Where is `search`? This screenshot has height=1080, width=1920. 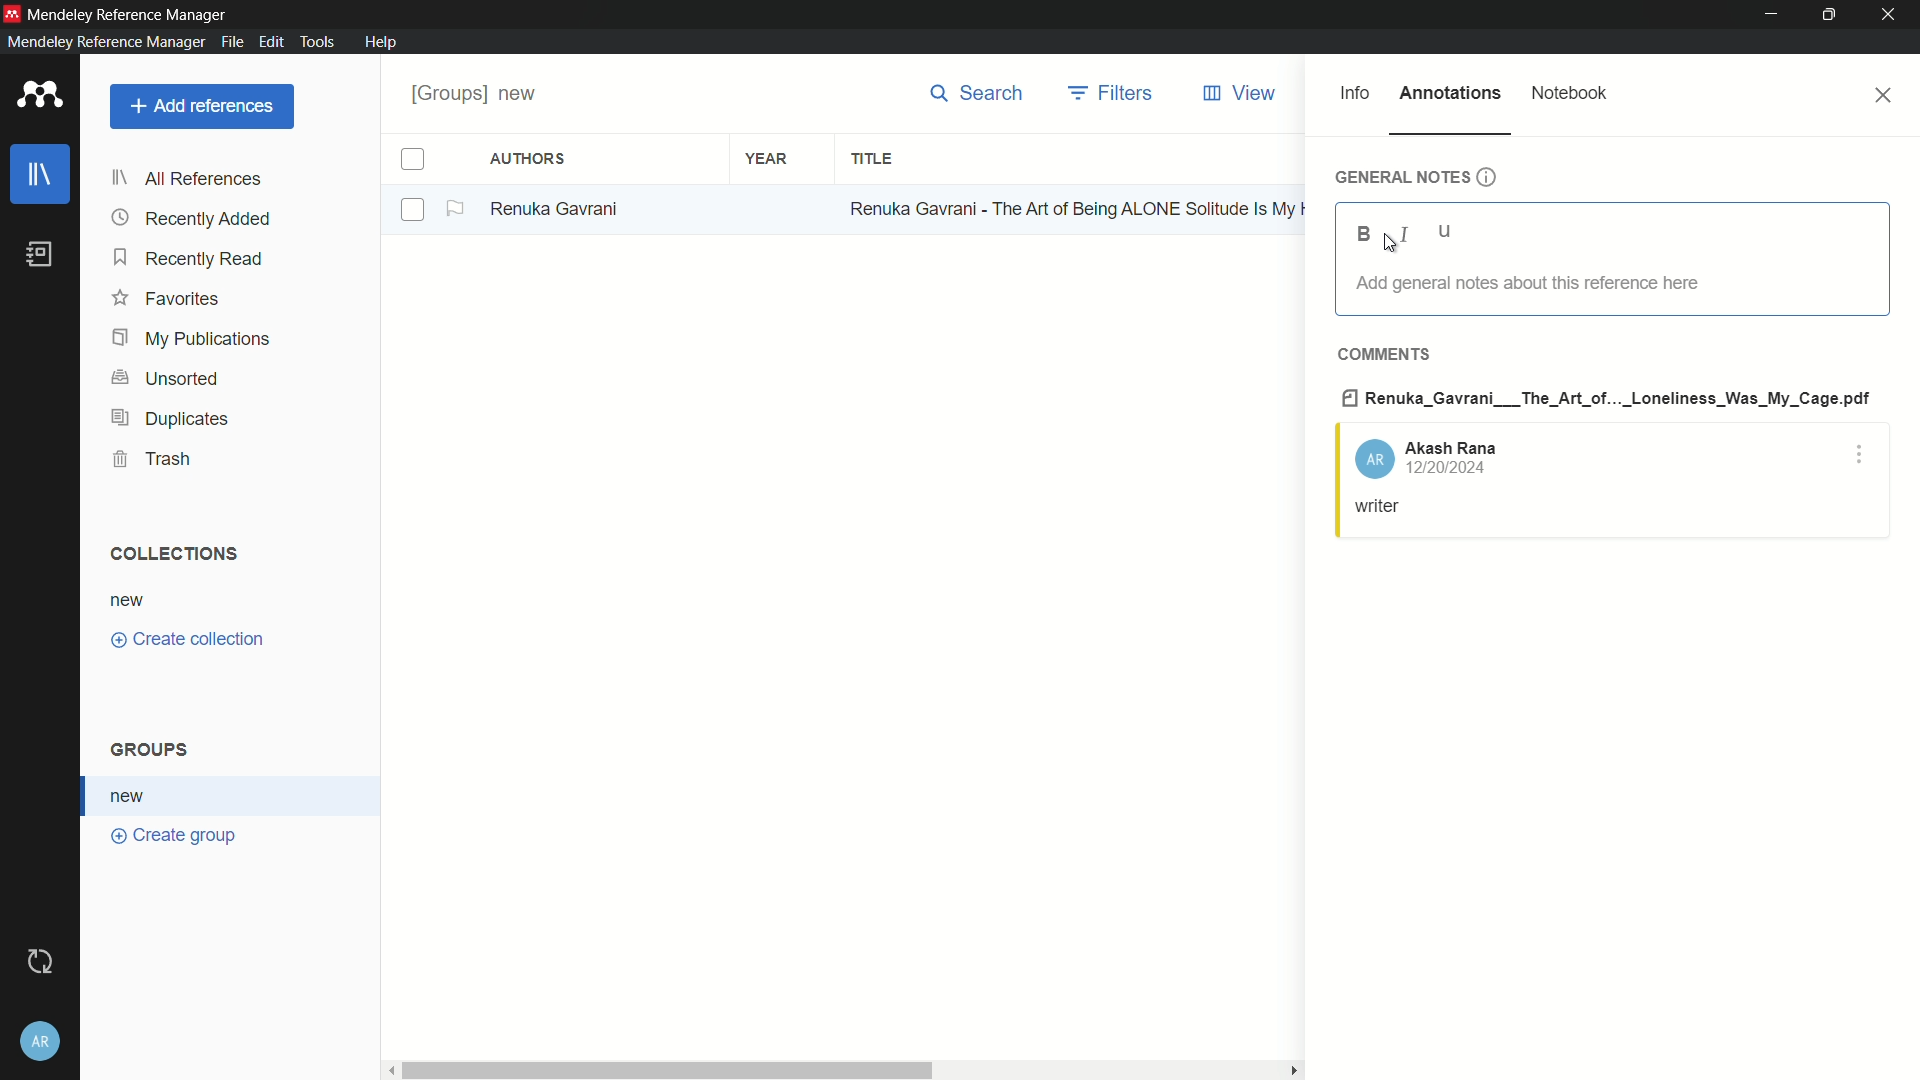 search is located at coordinates (976, 93).